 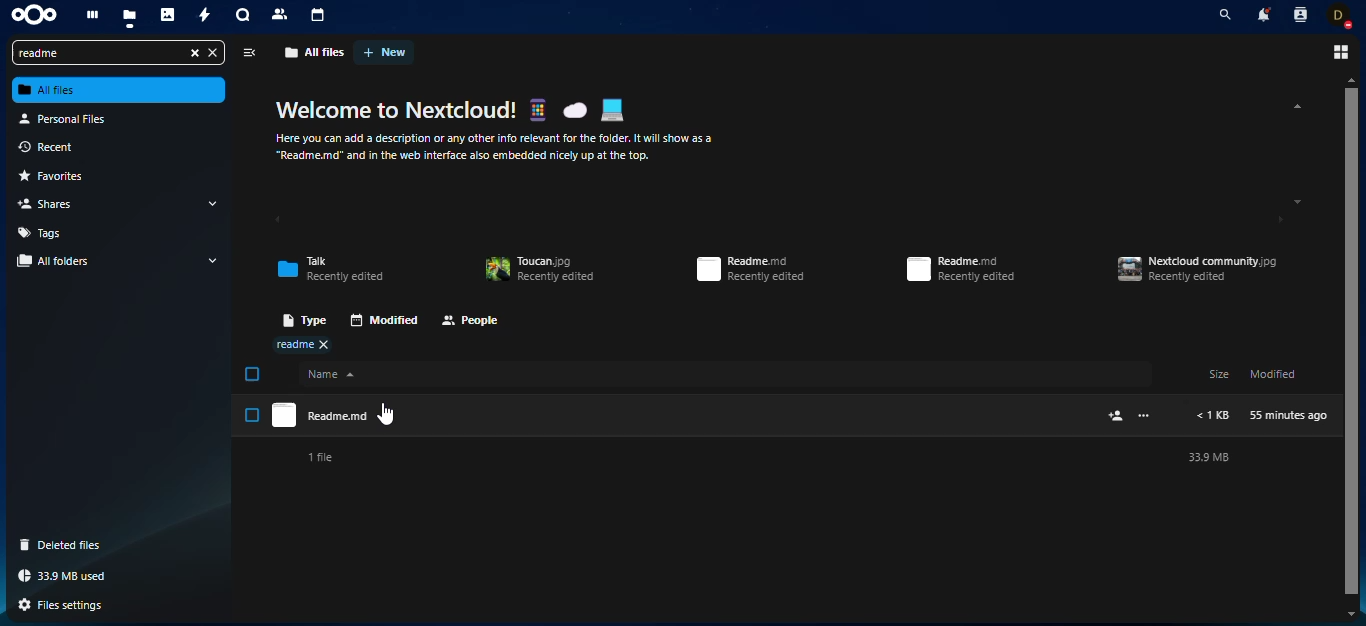 What do you see at coordinates (61, 177) in the screenshot?
I see `favorites` at bounding box center [61, 177].